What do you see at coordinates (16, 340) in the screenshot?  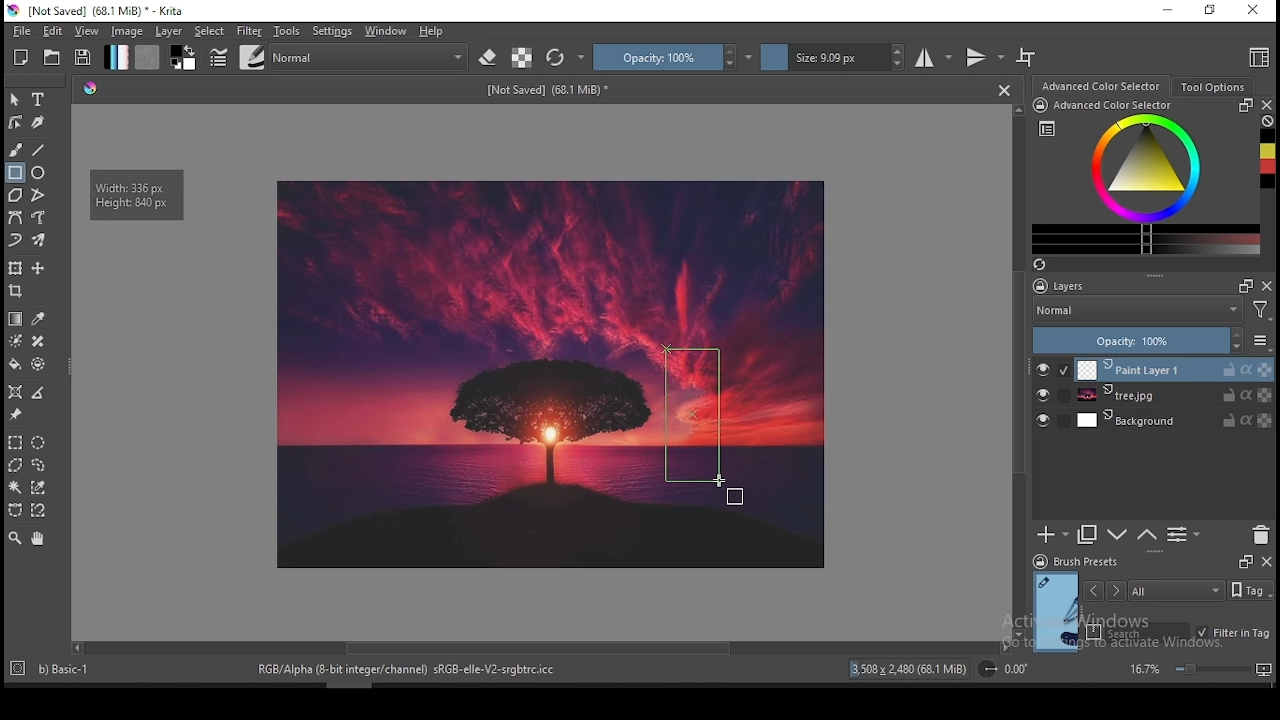 I see `colorize mask tool` at bounding box center [16, 340].